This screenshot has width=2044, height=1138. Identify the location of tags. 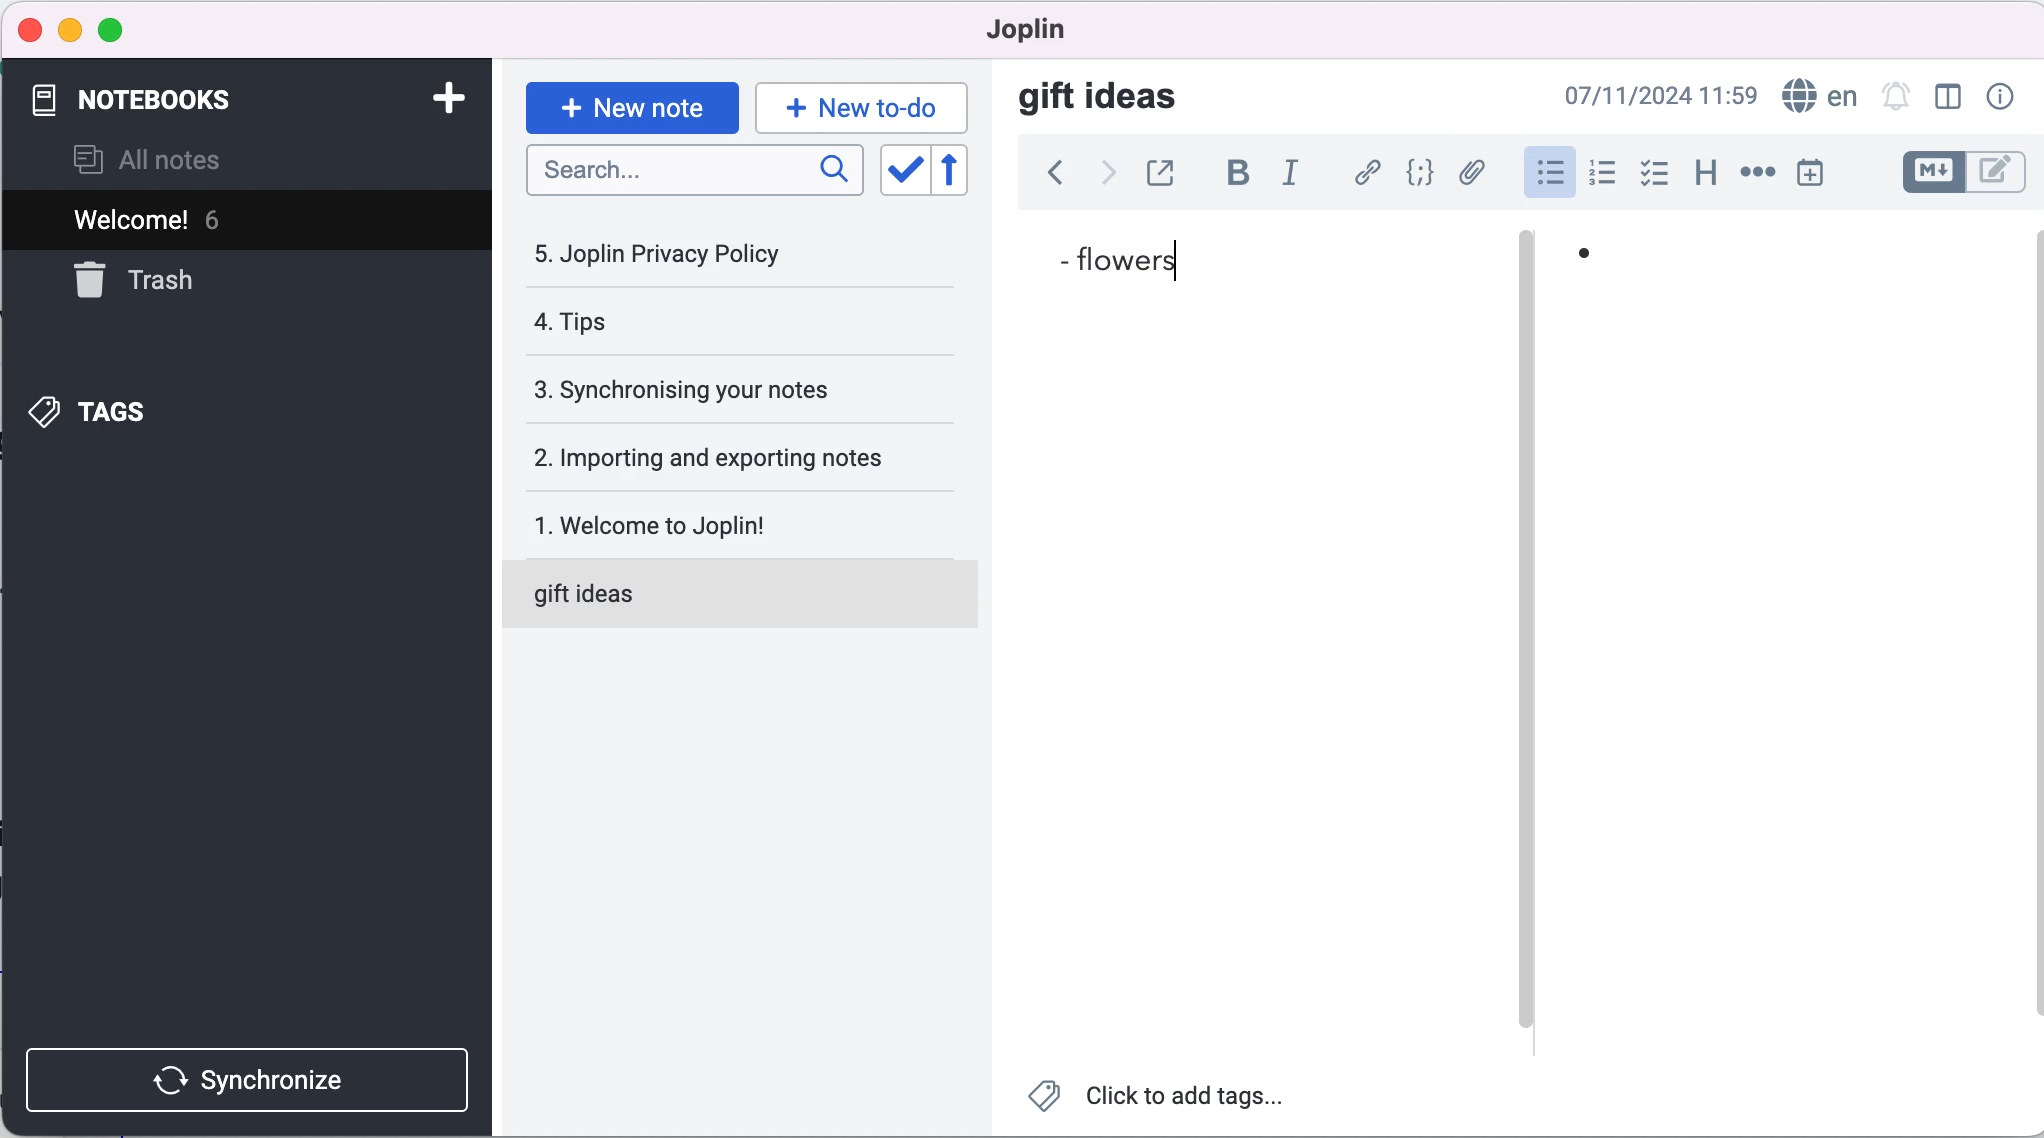
(109, 410).